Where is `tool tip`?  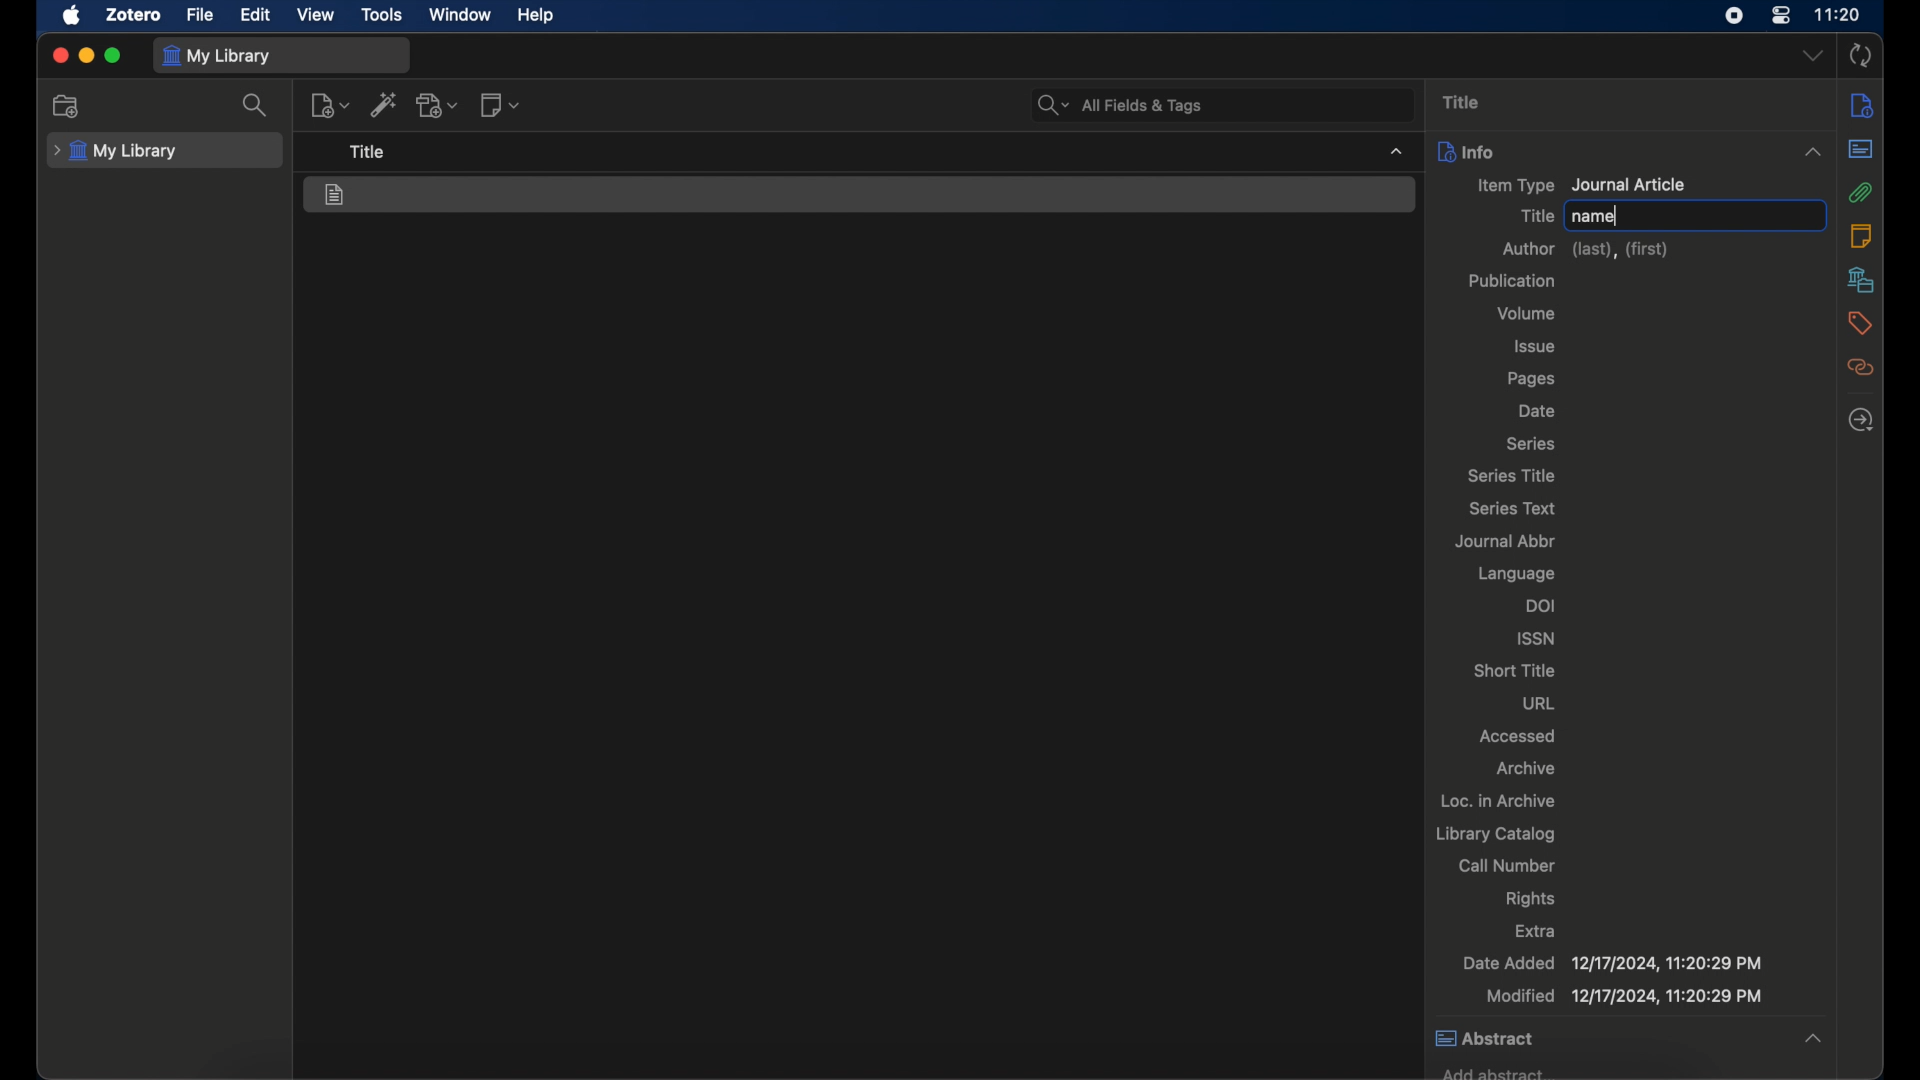
tool tip is located at coordinates (368, 152).